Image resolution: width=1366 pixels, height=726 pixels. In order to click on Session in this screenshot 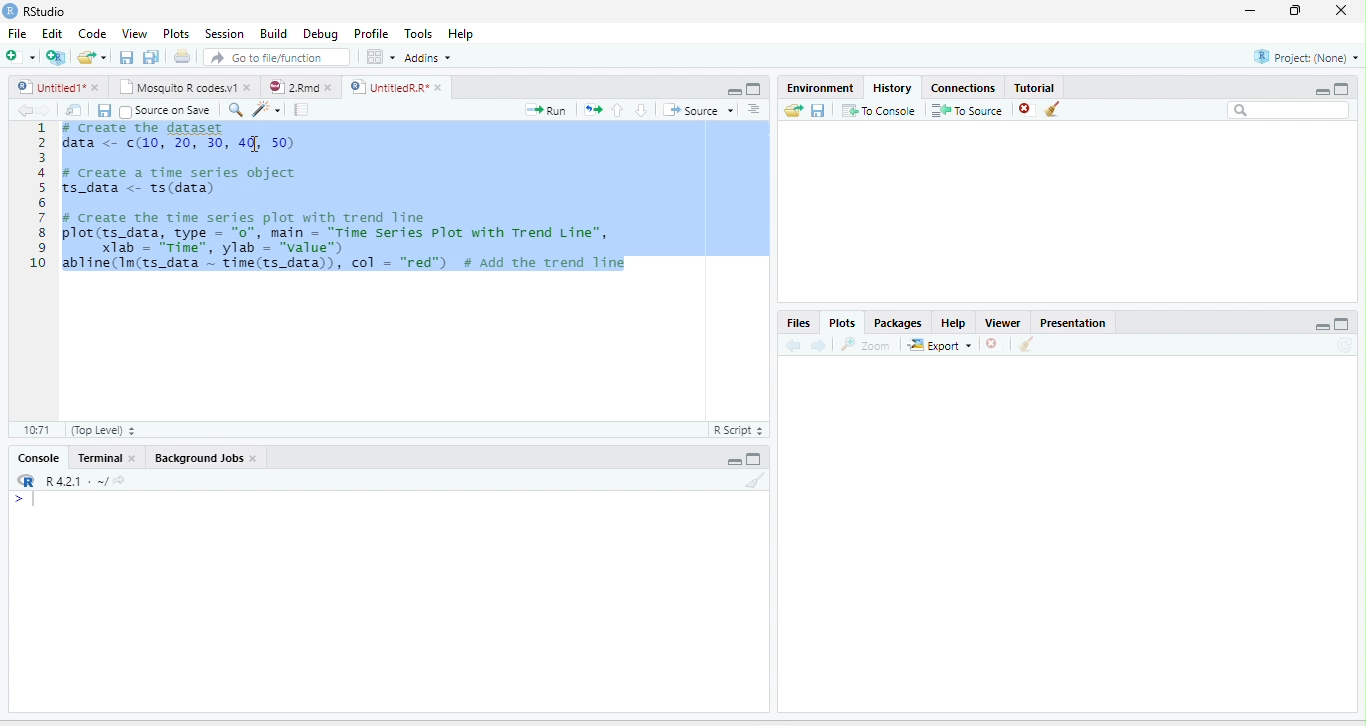, I will do `click(225, 33)`.